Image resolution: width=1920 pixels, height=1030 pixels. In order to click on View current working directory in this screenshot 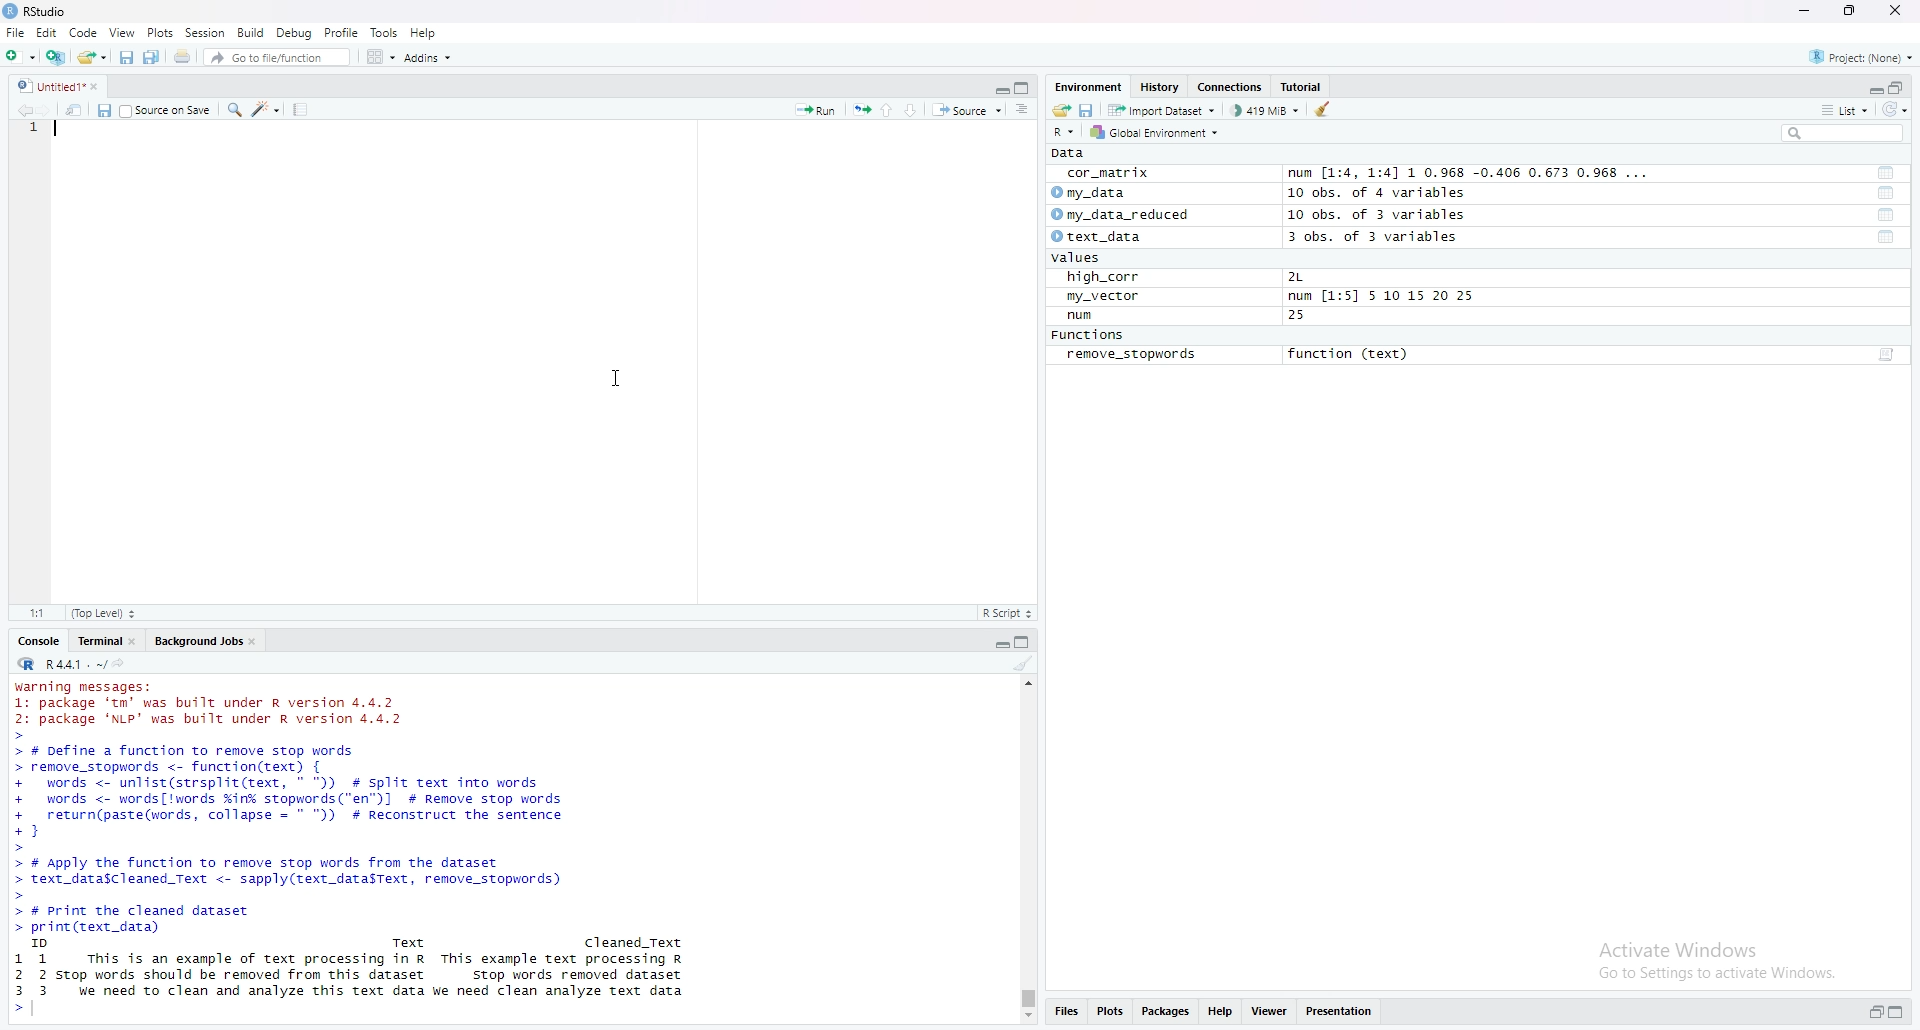, I will do `click(118, 661)`.